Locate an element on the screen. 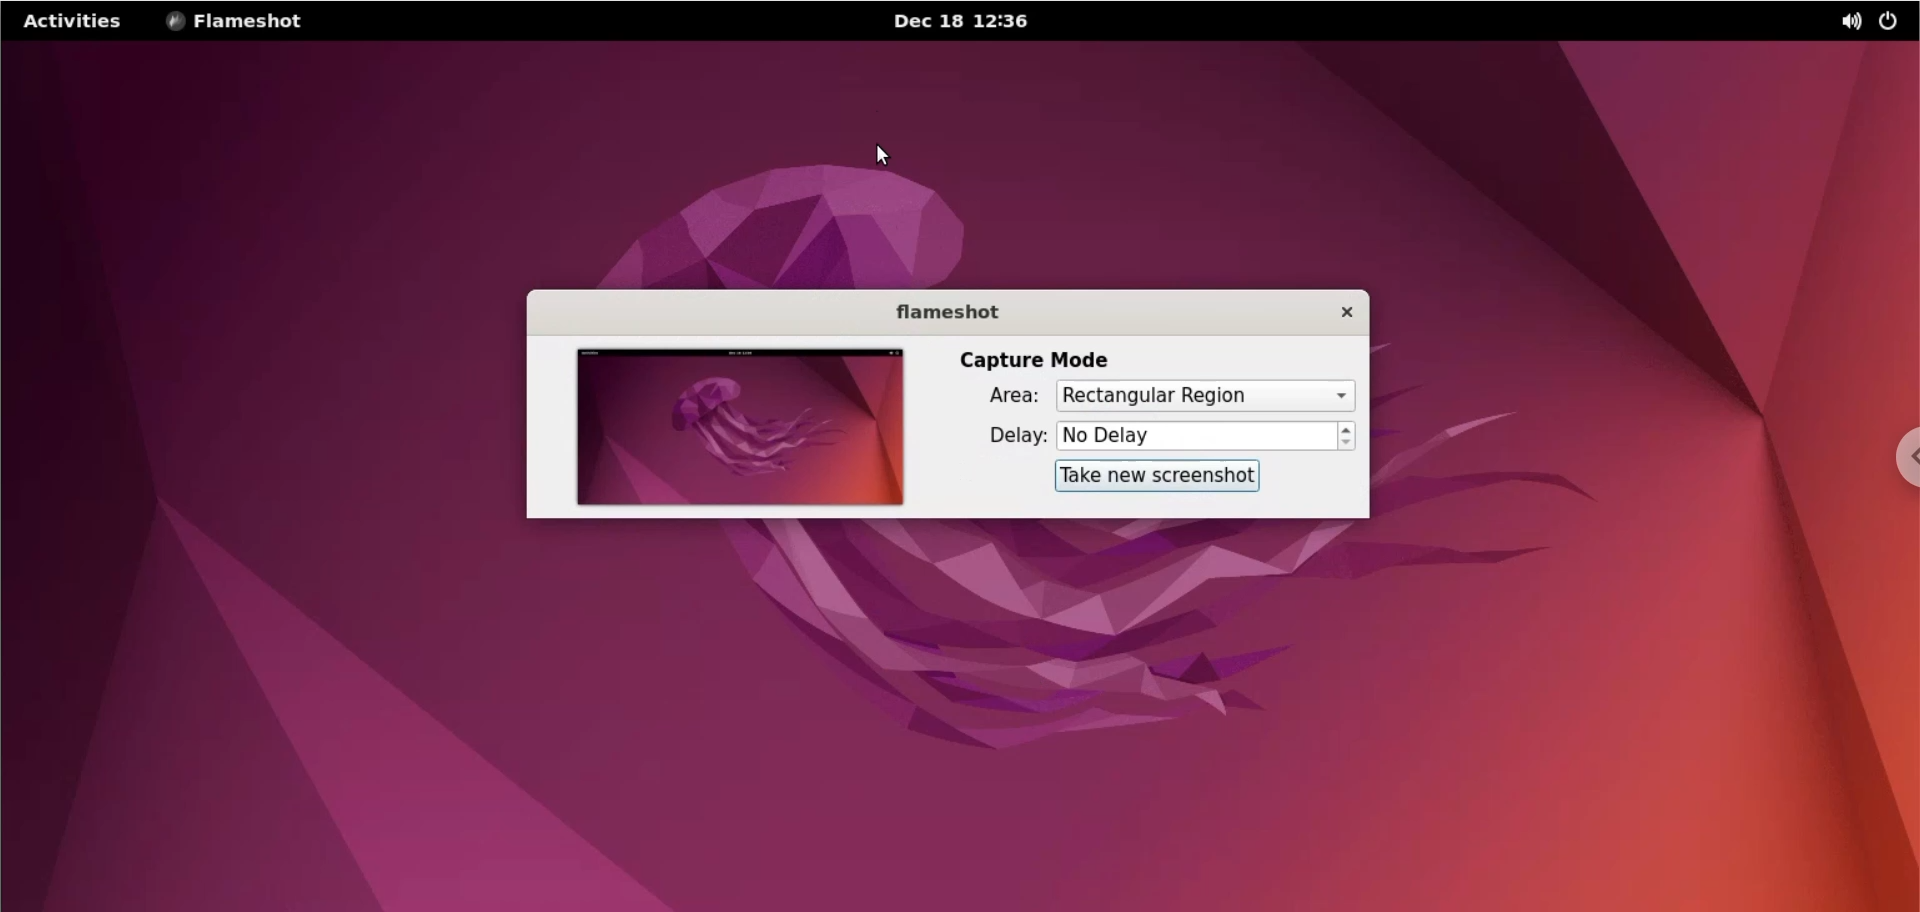  delay options is located at coordinates (1197, 437).